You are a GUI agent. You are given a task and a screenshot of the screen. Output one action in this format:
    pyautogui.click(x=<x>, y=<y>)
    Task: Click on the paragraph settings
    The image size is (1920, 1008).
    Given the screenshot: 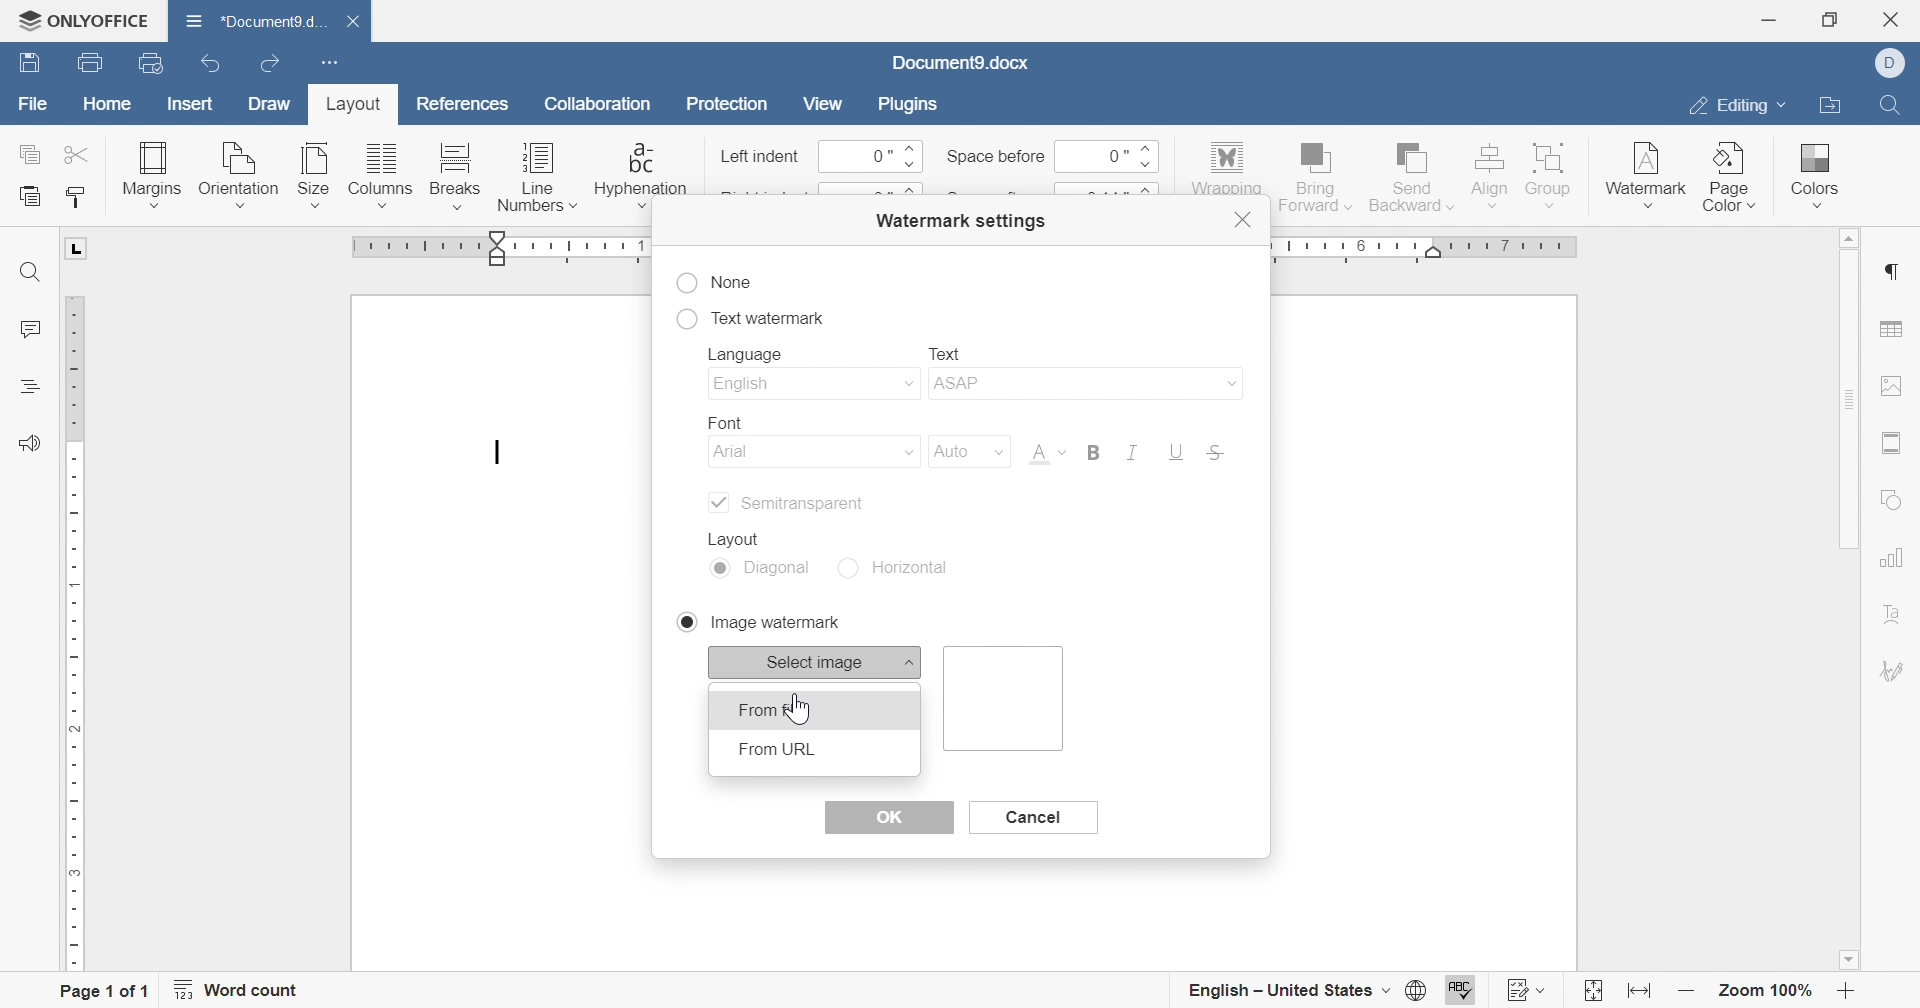 What is the action you would take?
    pyautogui.click(x=1889, y=272)
    